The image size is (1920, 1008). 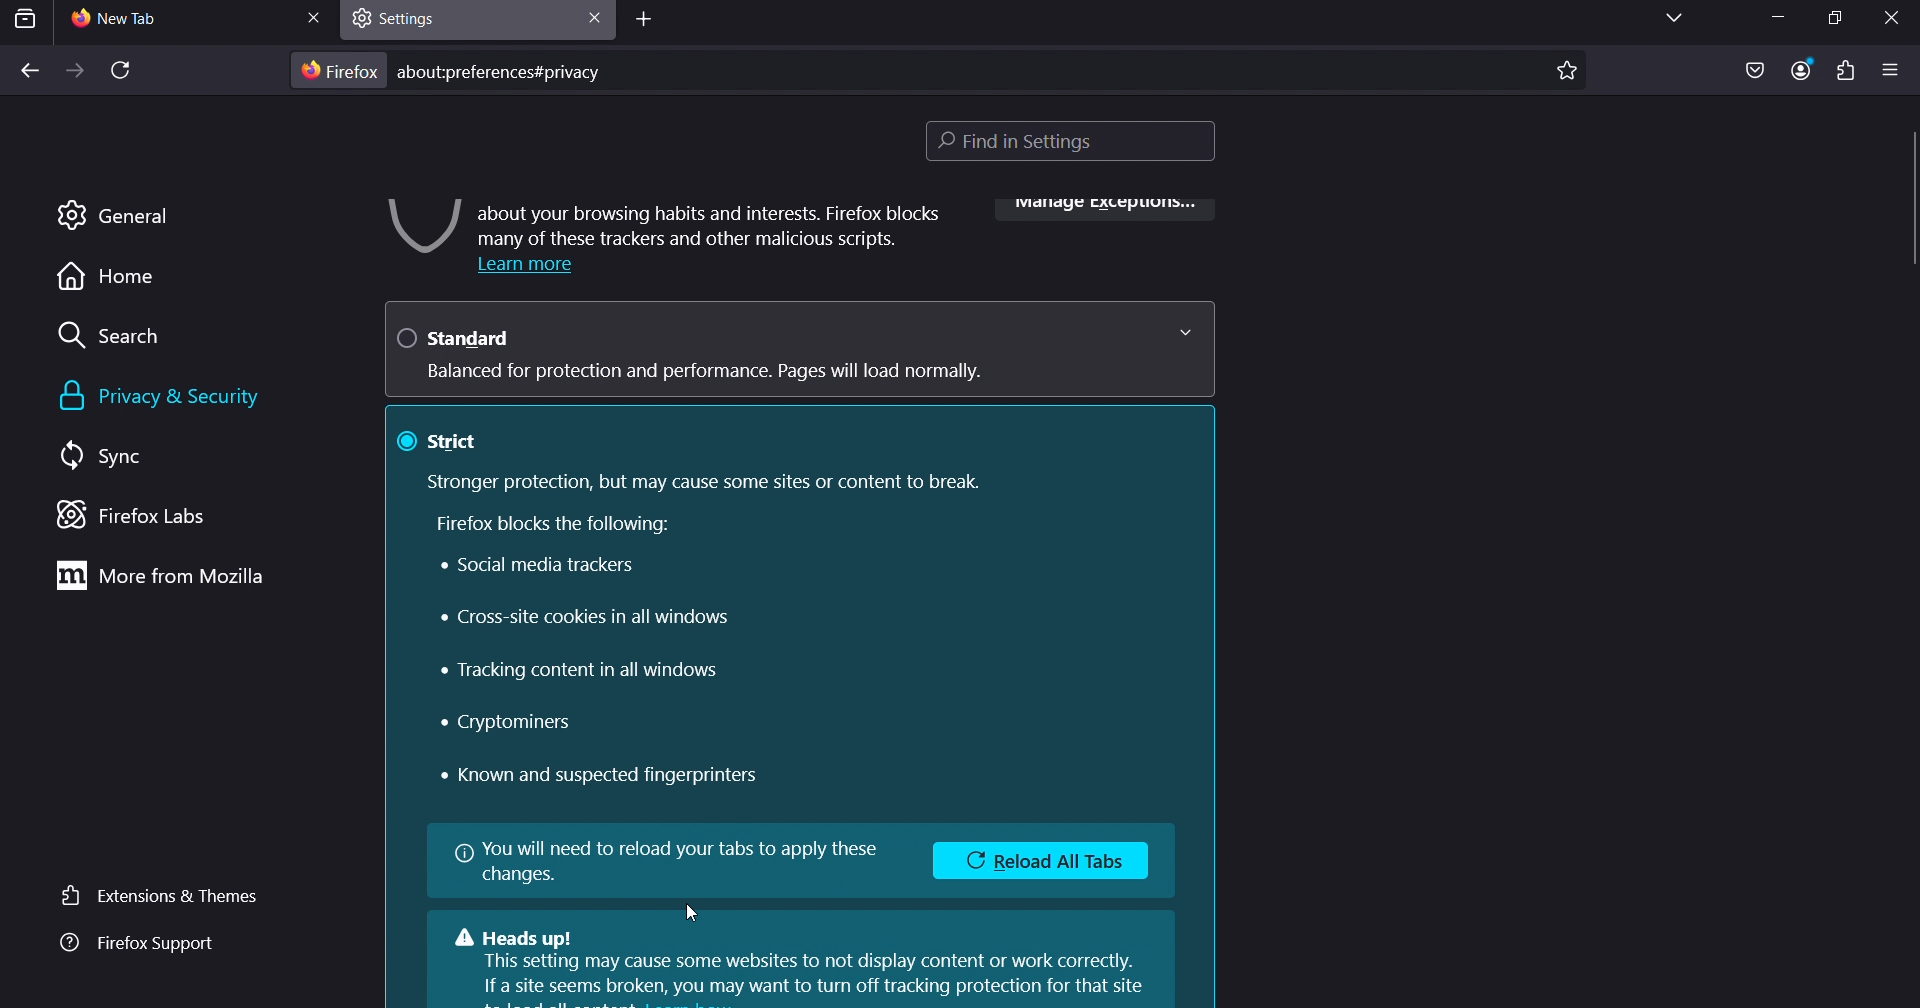 I want to click on about:preferences#privacy, so click(x=510, y=70).